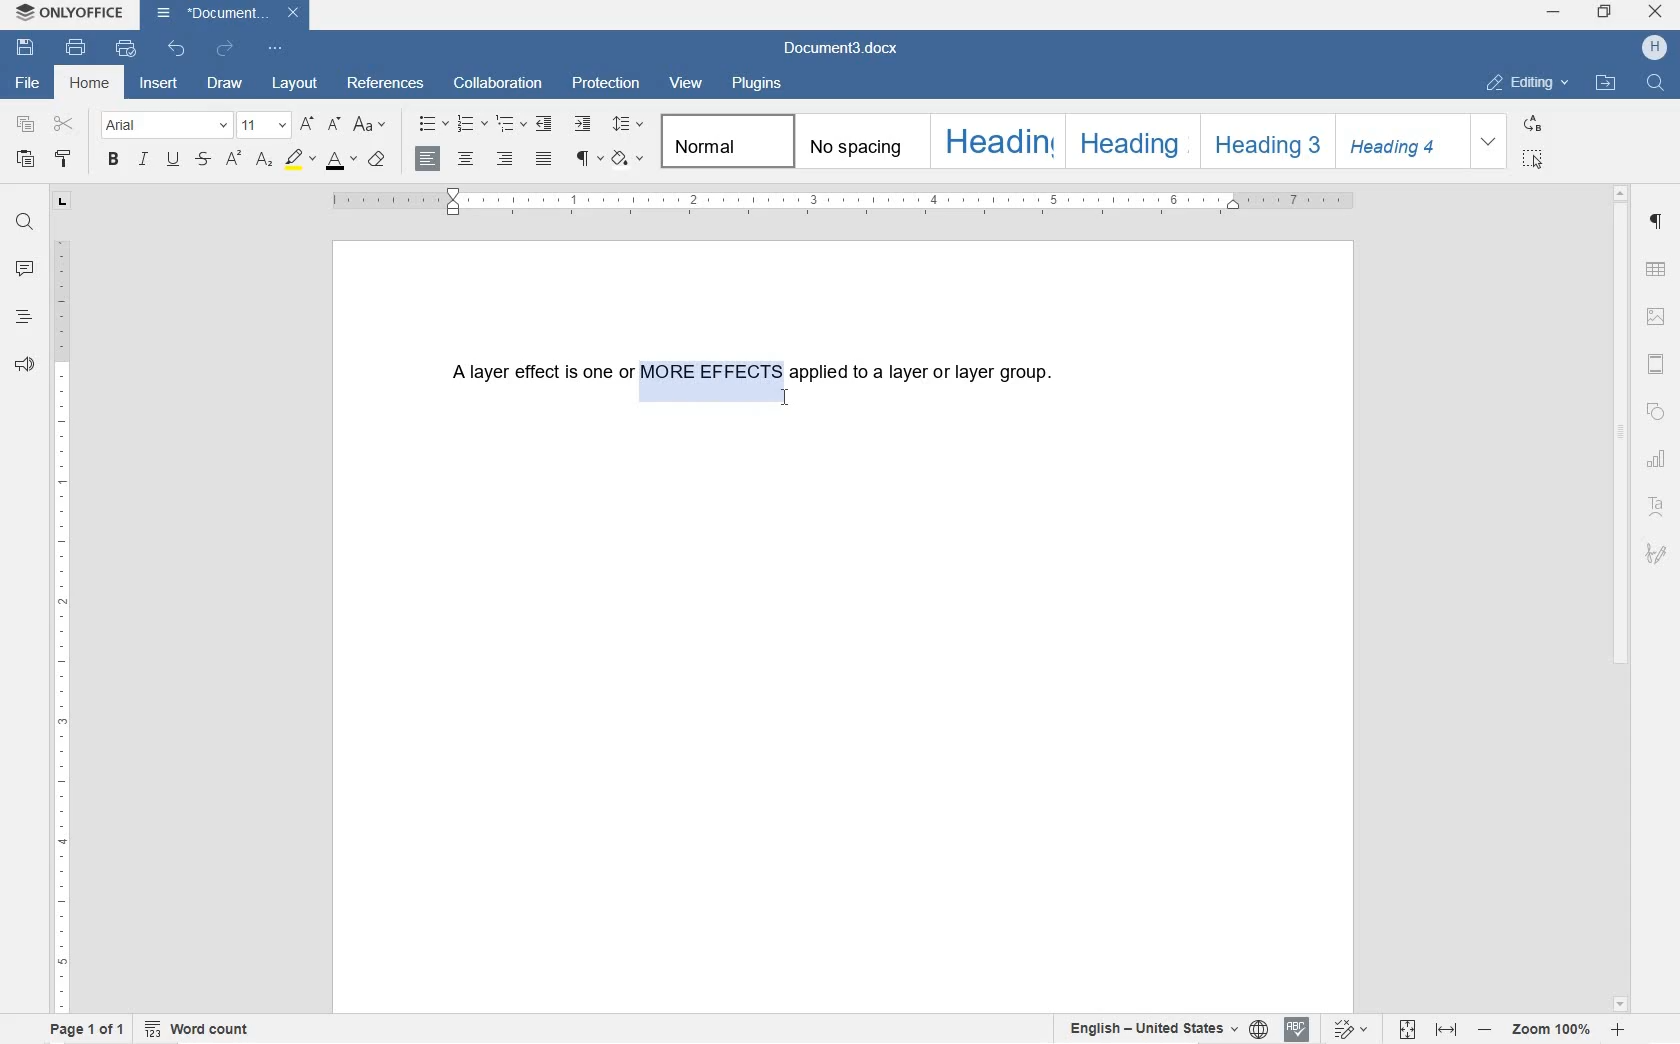 Image resolution: width=1680 pixels, height=1044 pixels. What do you see at coordinates (299, 159) in the screenshot?
I see `HIGHLIGHT COLOR` at bounding box center [299, 159].